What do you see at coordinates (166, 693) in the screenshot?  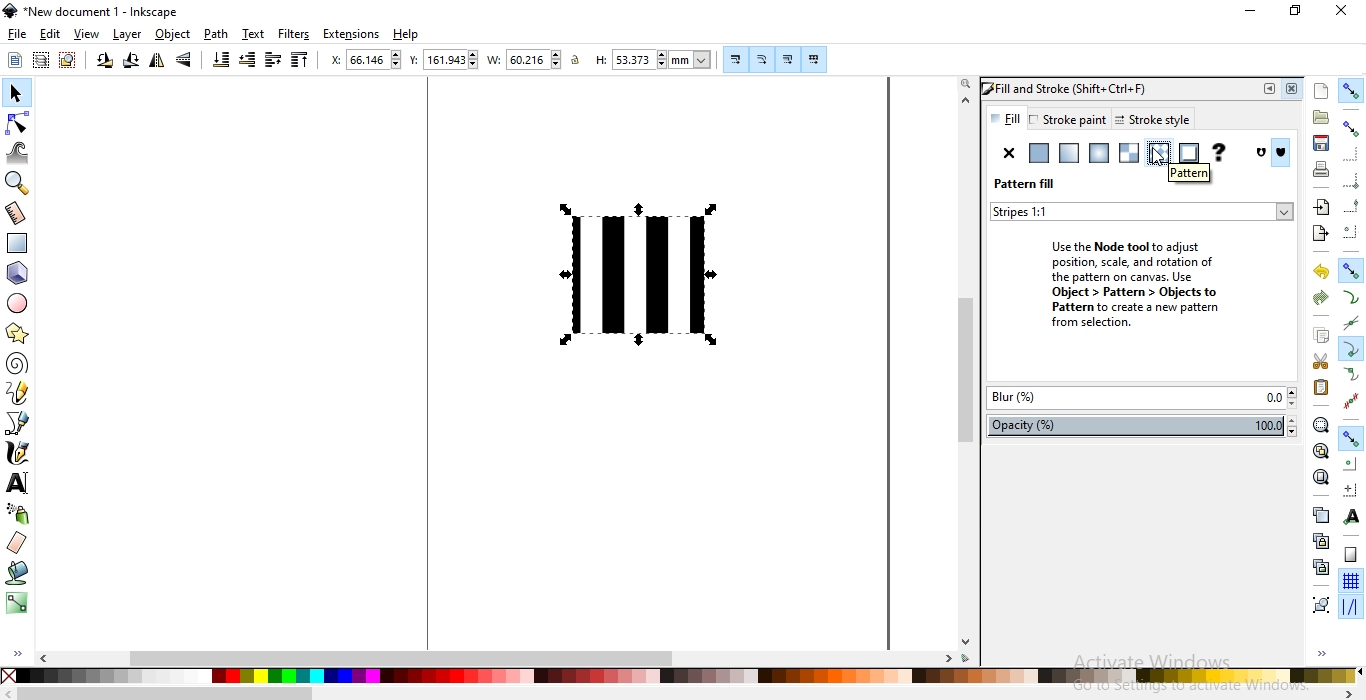 I see `` at bounding box center [166, 693].